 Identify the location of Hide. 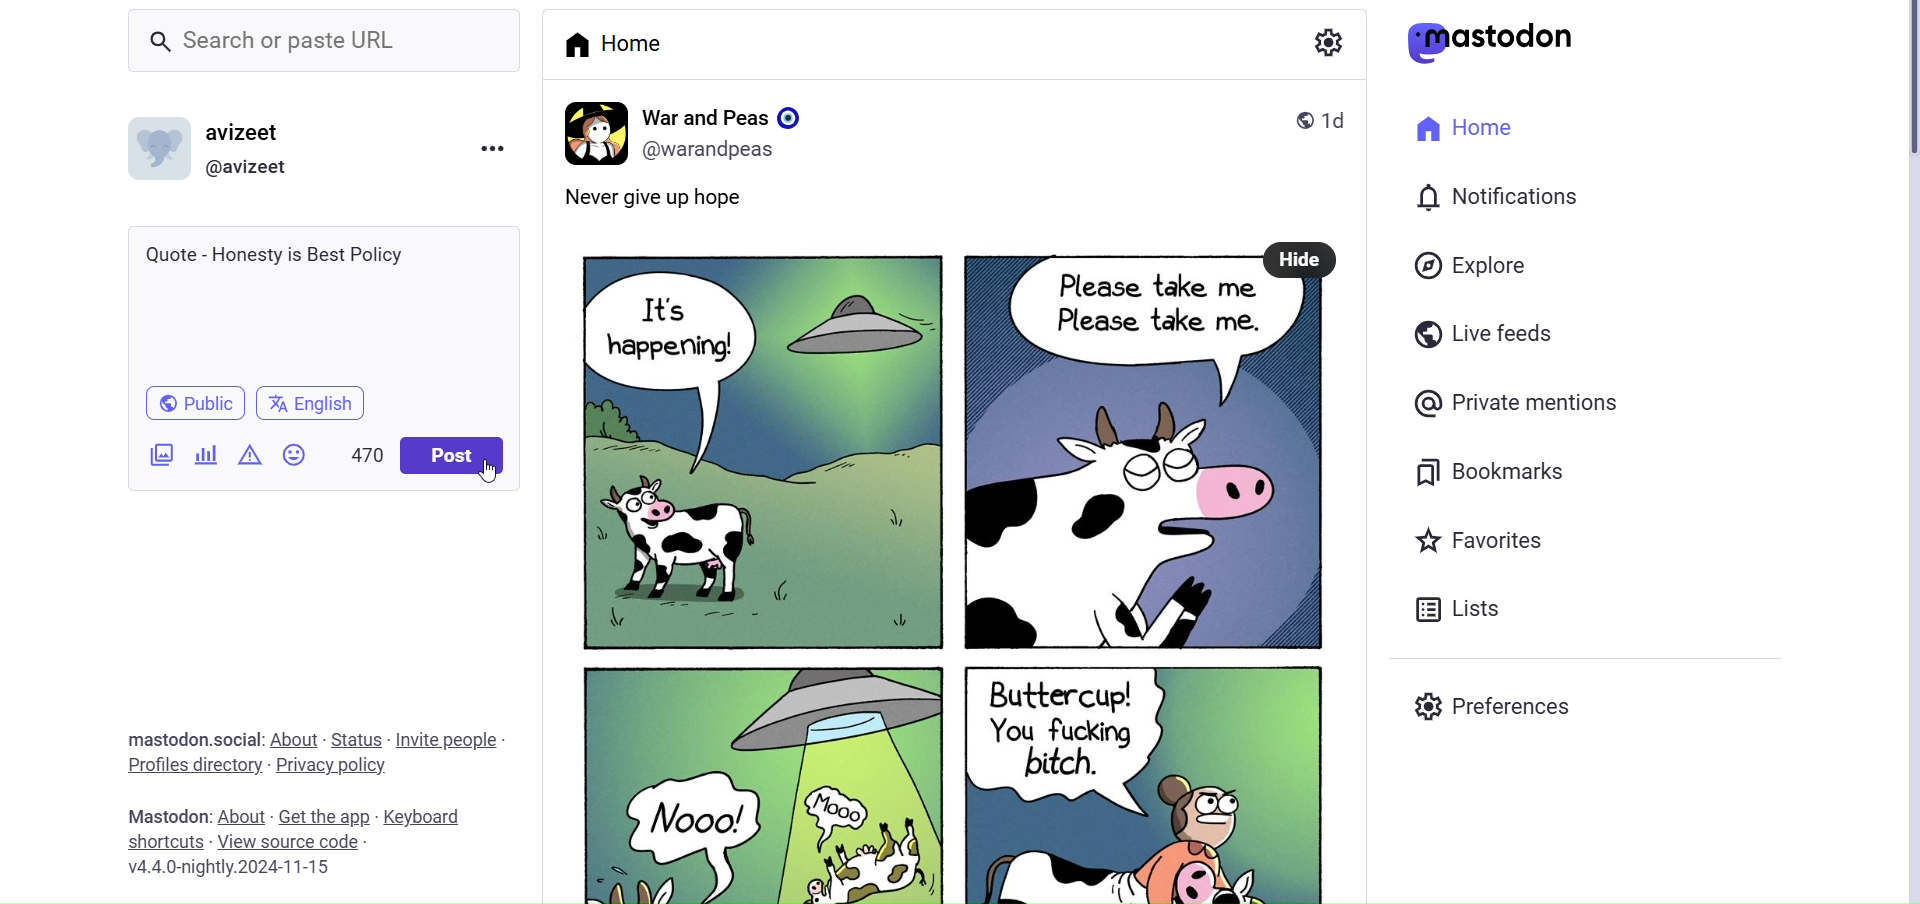
(1302, 260).